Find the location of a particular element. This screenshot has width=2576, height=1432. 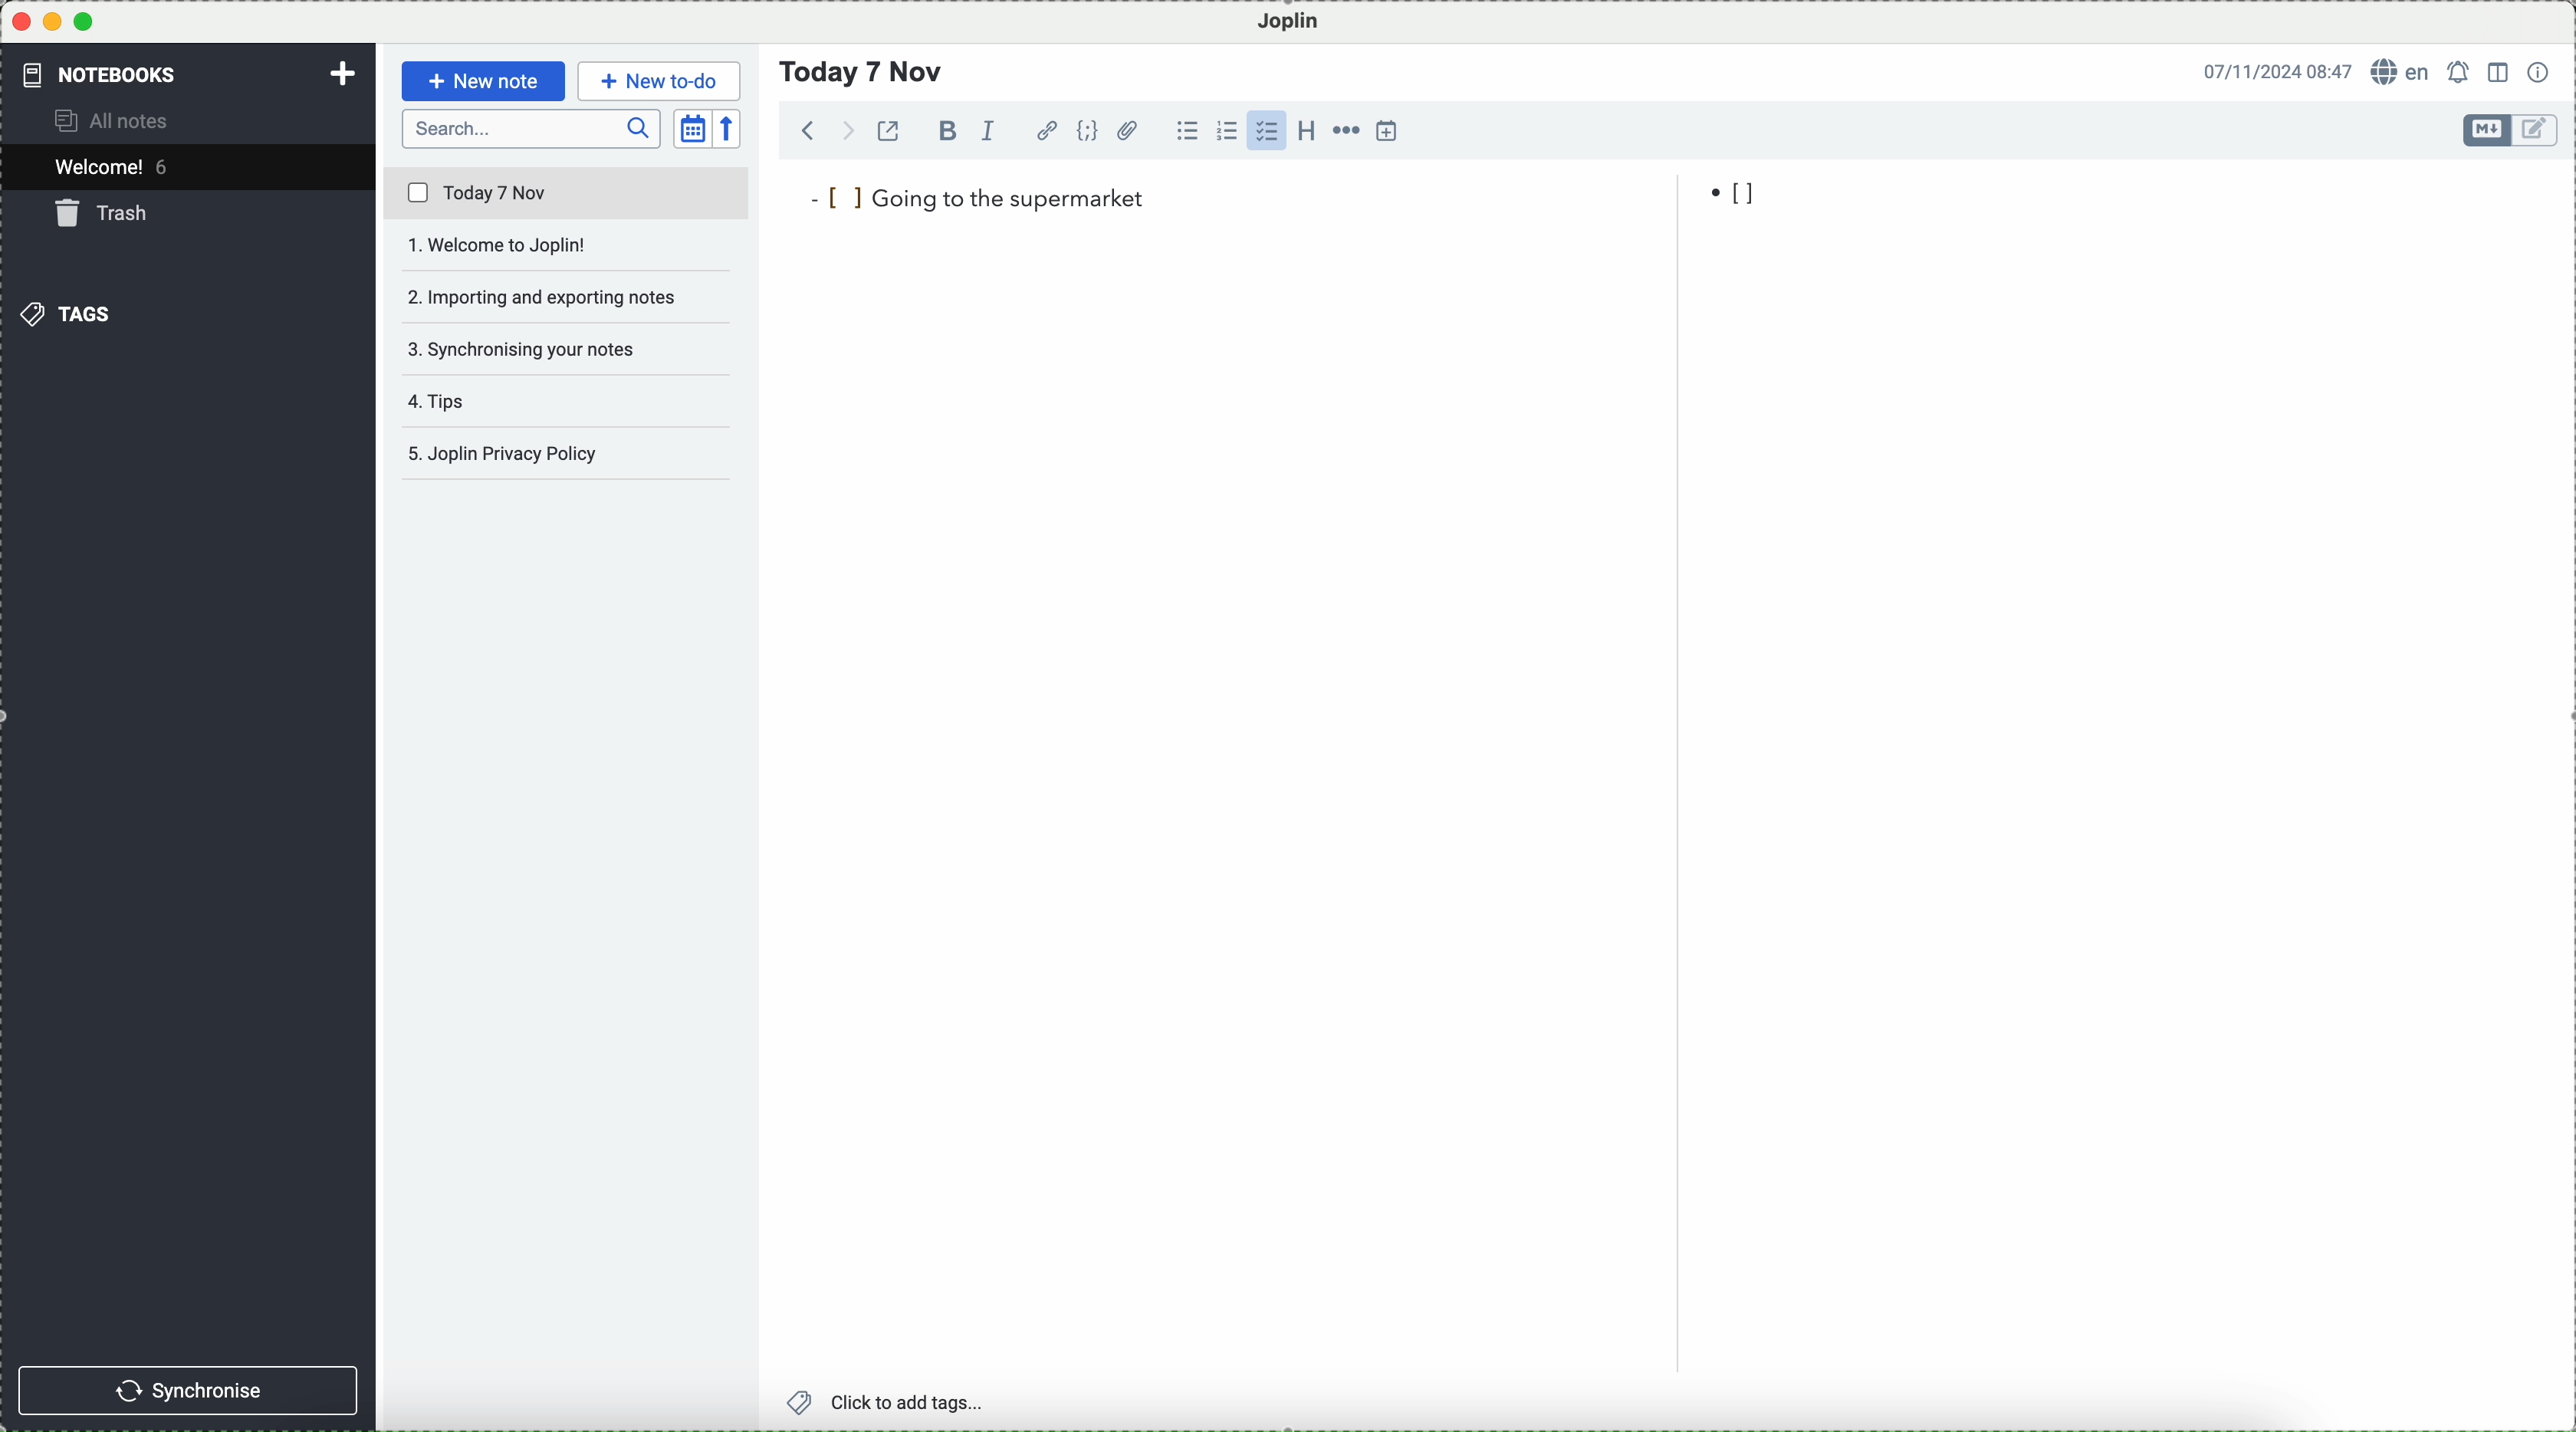

toggle external editing is located at coordinates (888, 130).